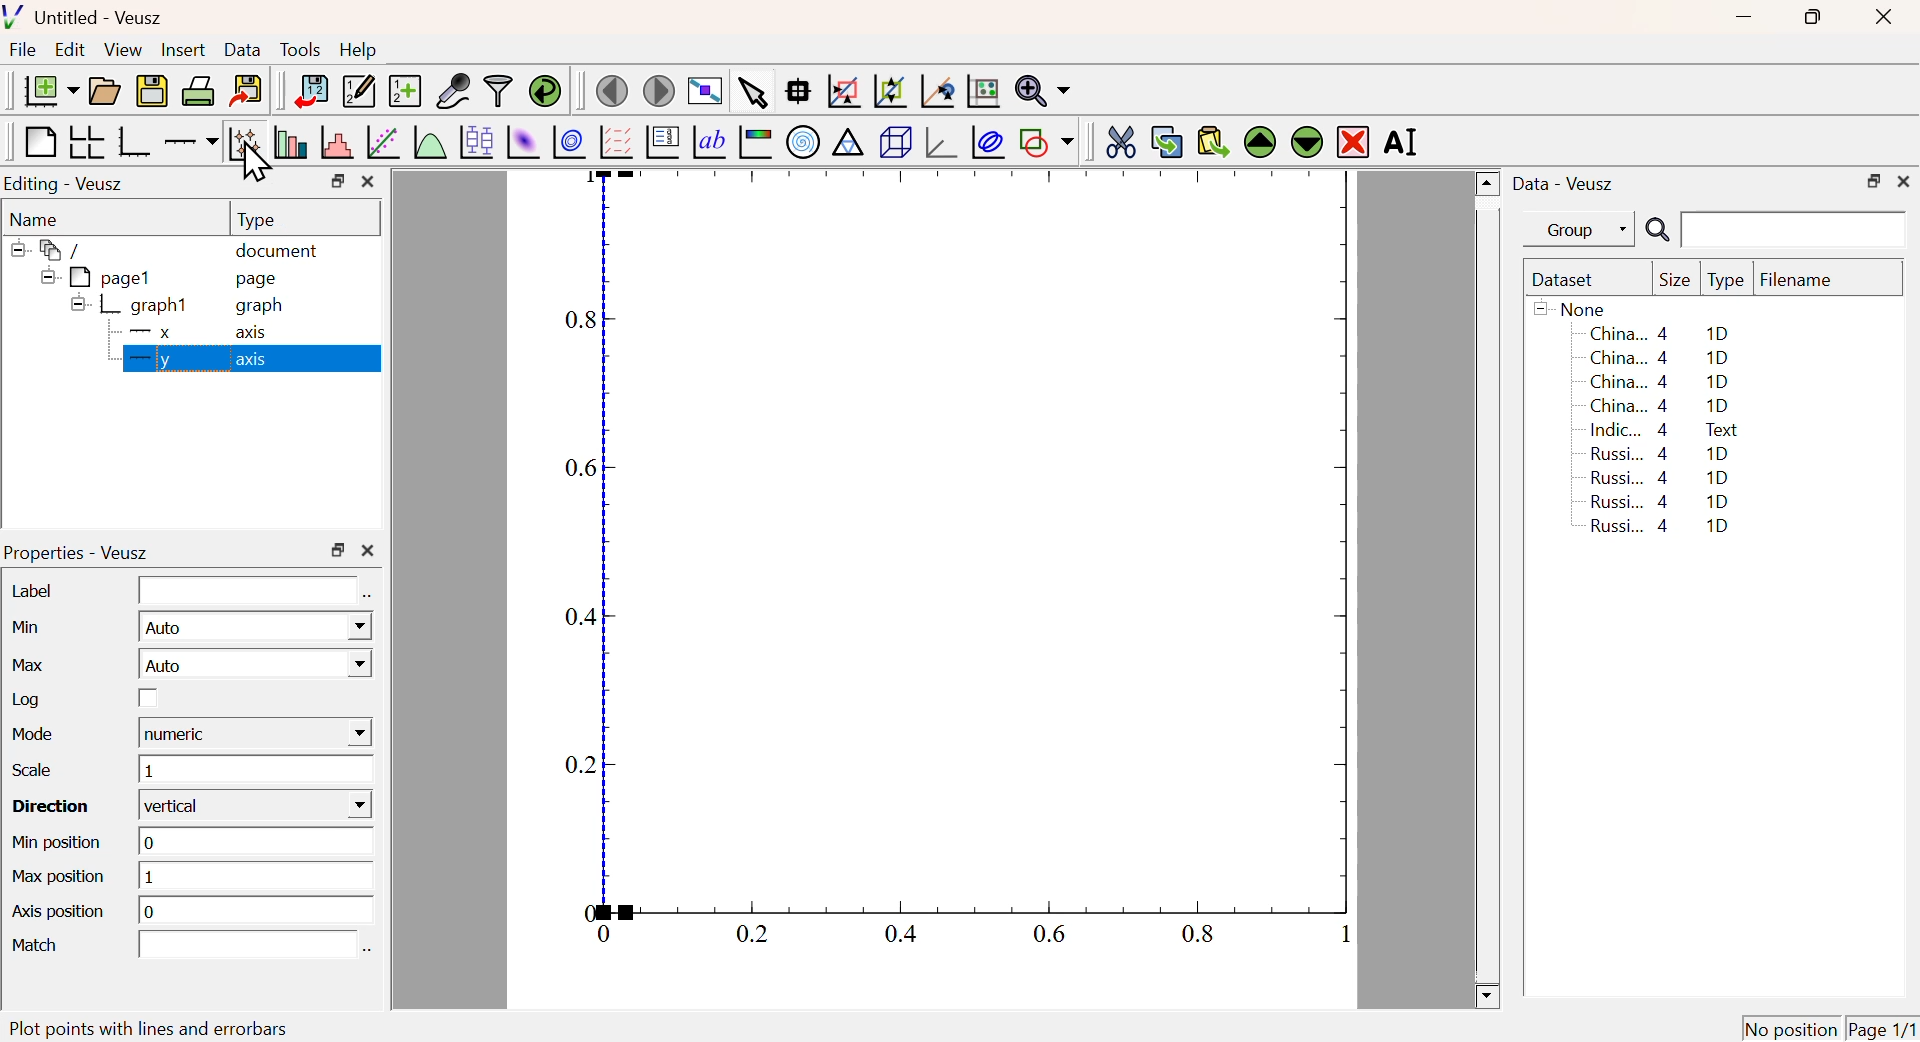  What do you see at coordinates (1567, 281) in the screenshot?
I see `Dataset` at bounding box center [1567, 281].